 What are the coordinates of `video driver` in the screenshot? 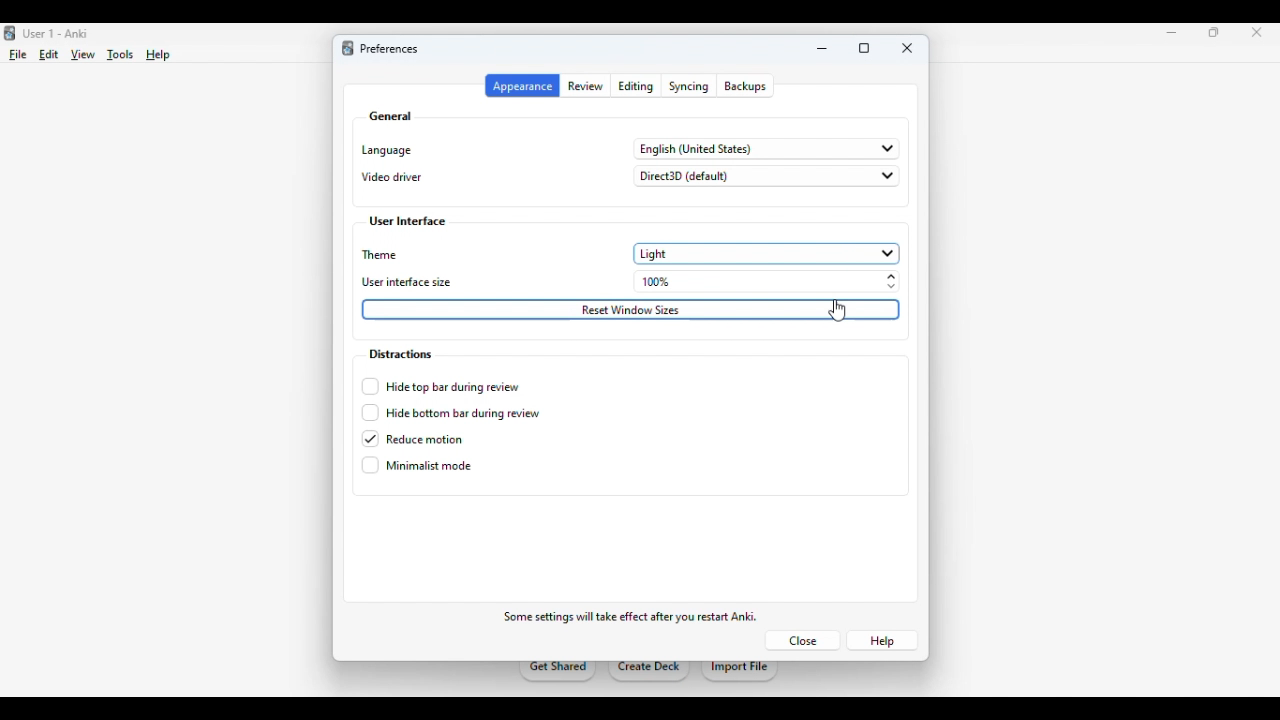 It's located at (392, 177).